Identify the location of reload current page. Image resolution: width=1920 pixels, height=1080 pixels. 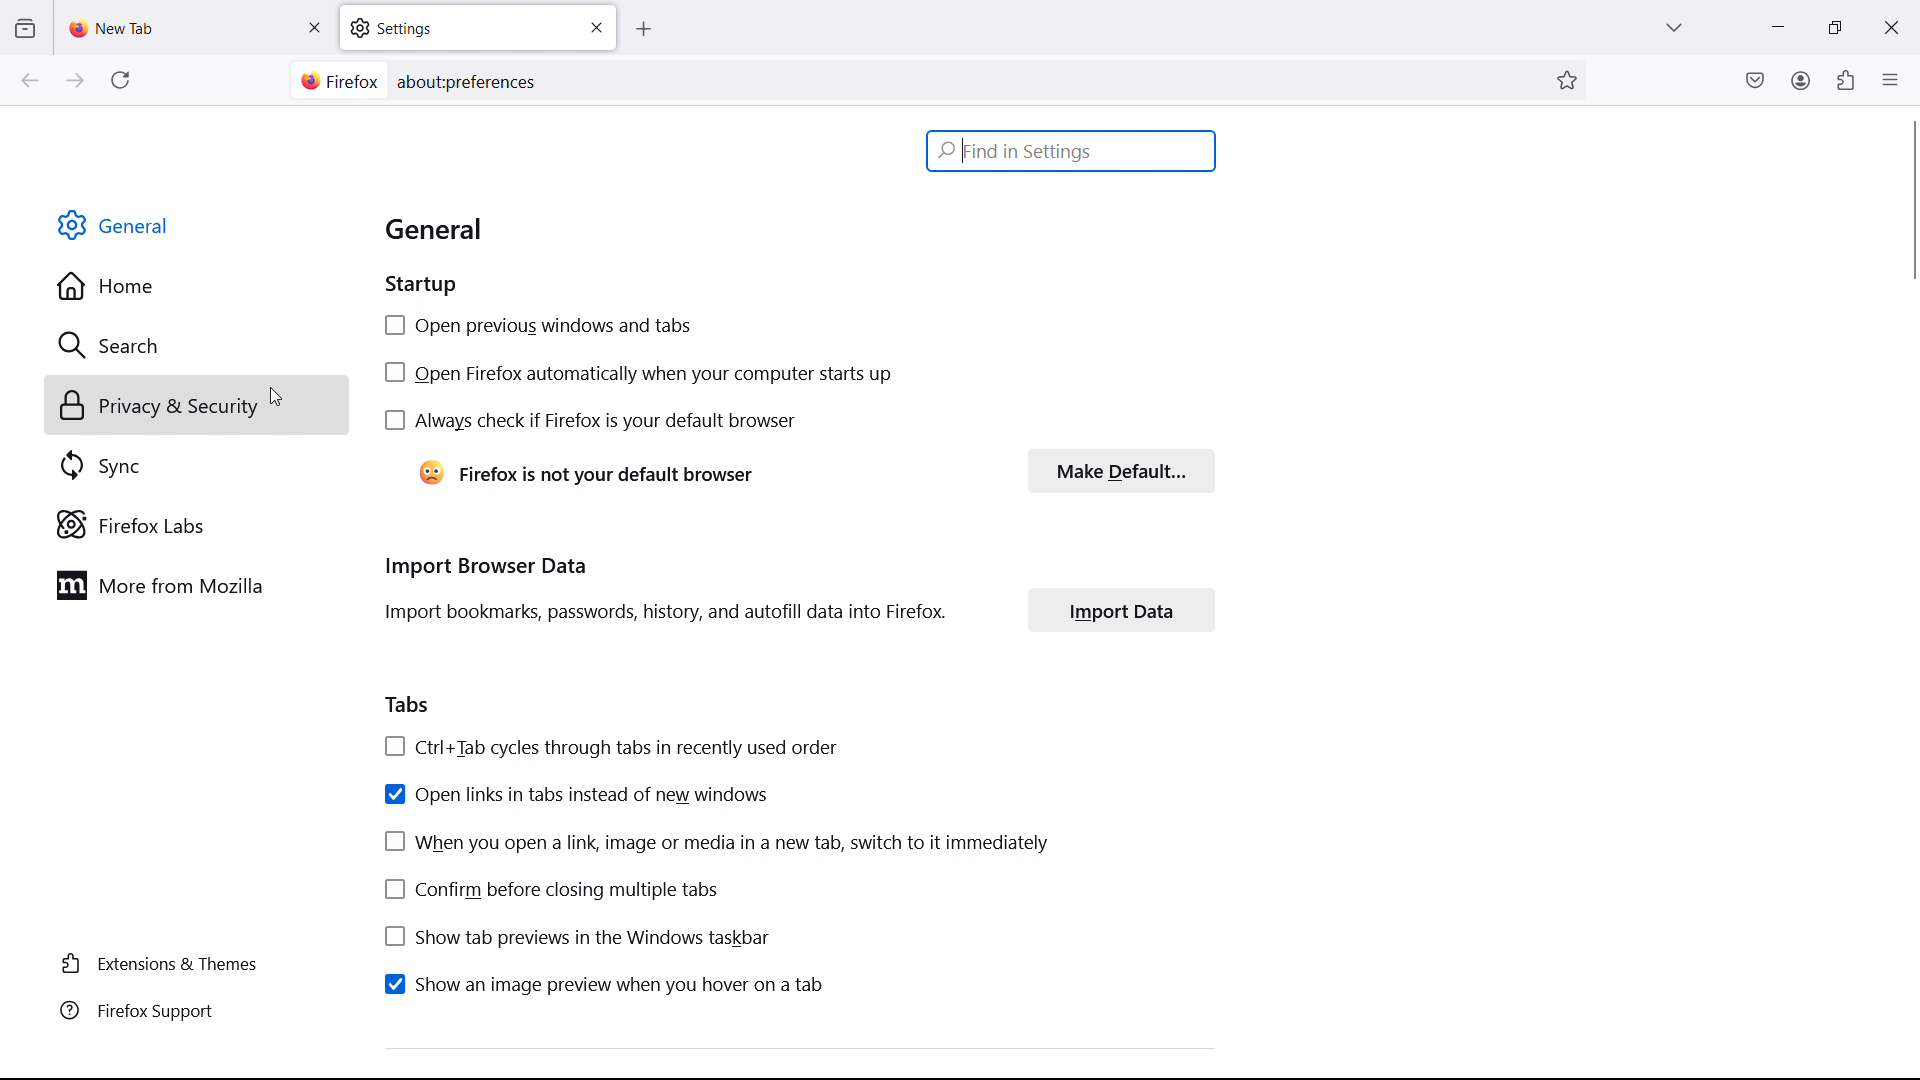
(120, 84).